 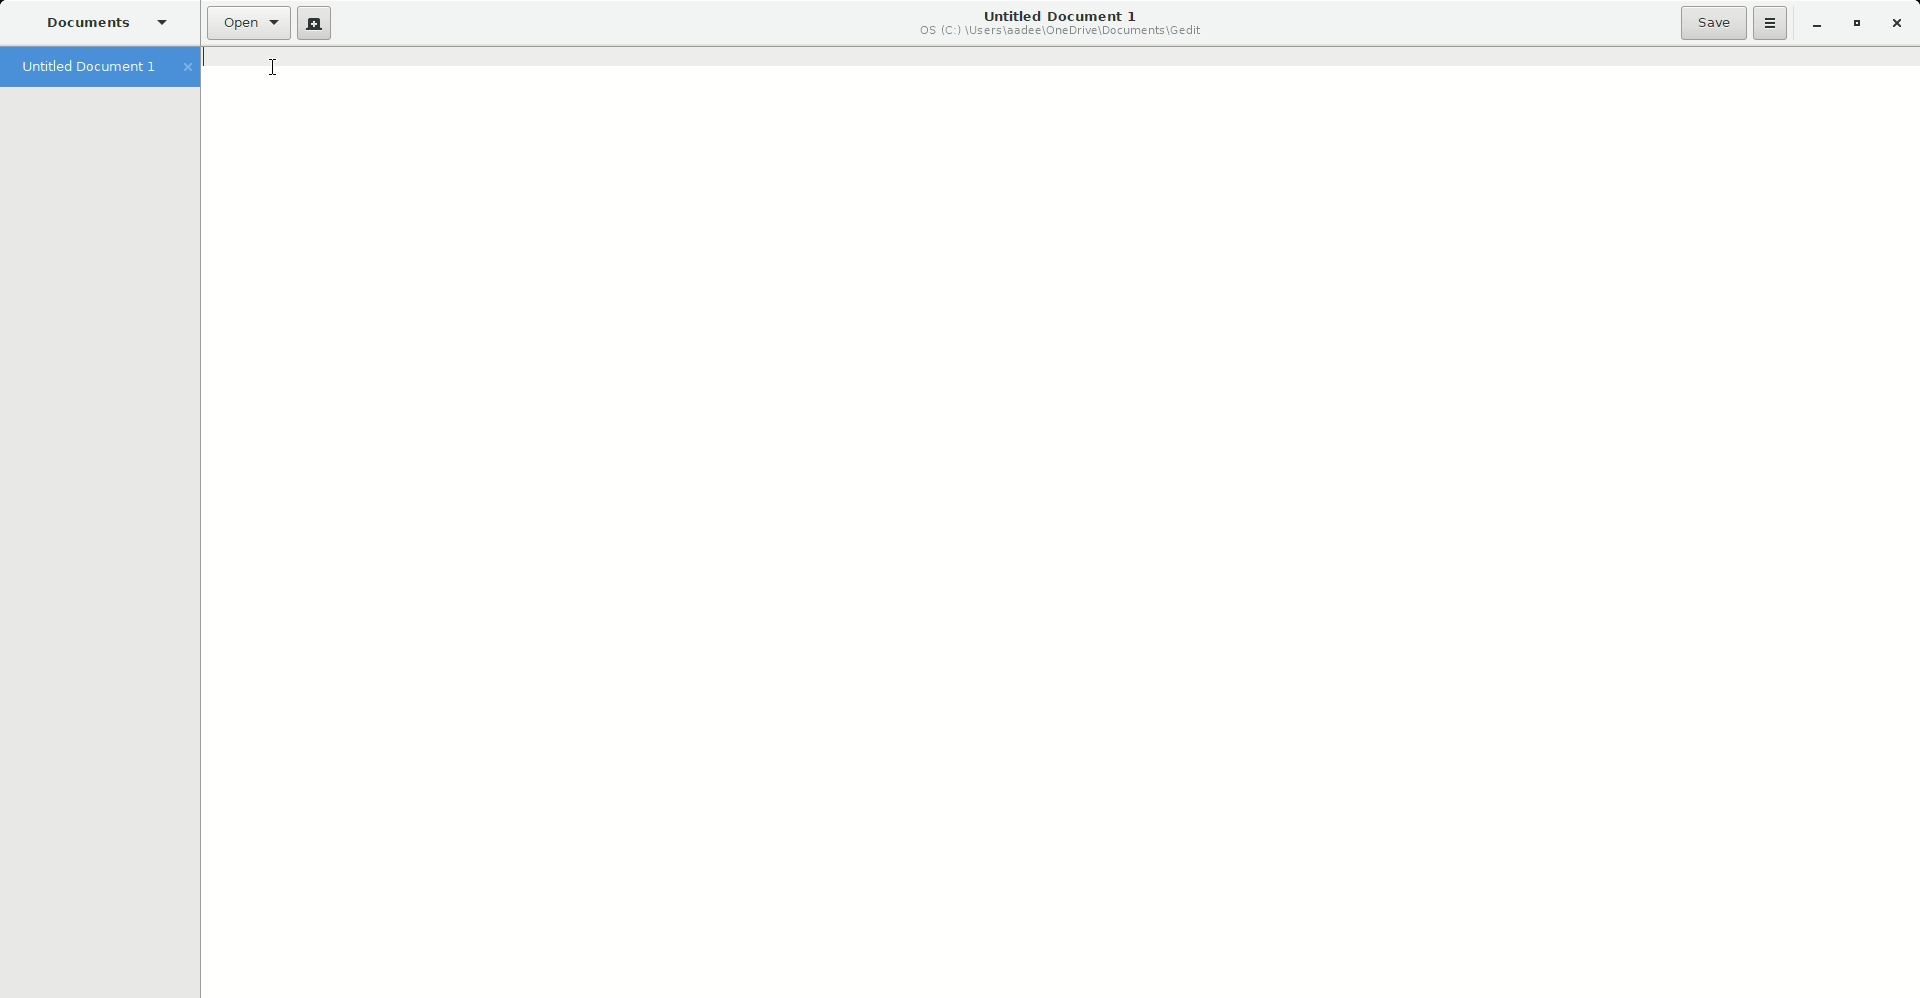 I want to click on Close, so click(x=1899, y=24).